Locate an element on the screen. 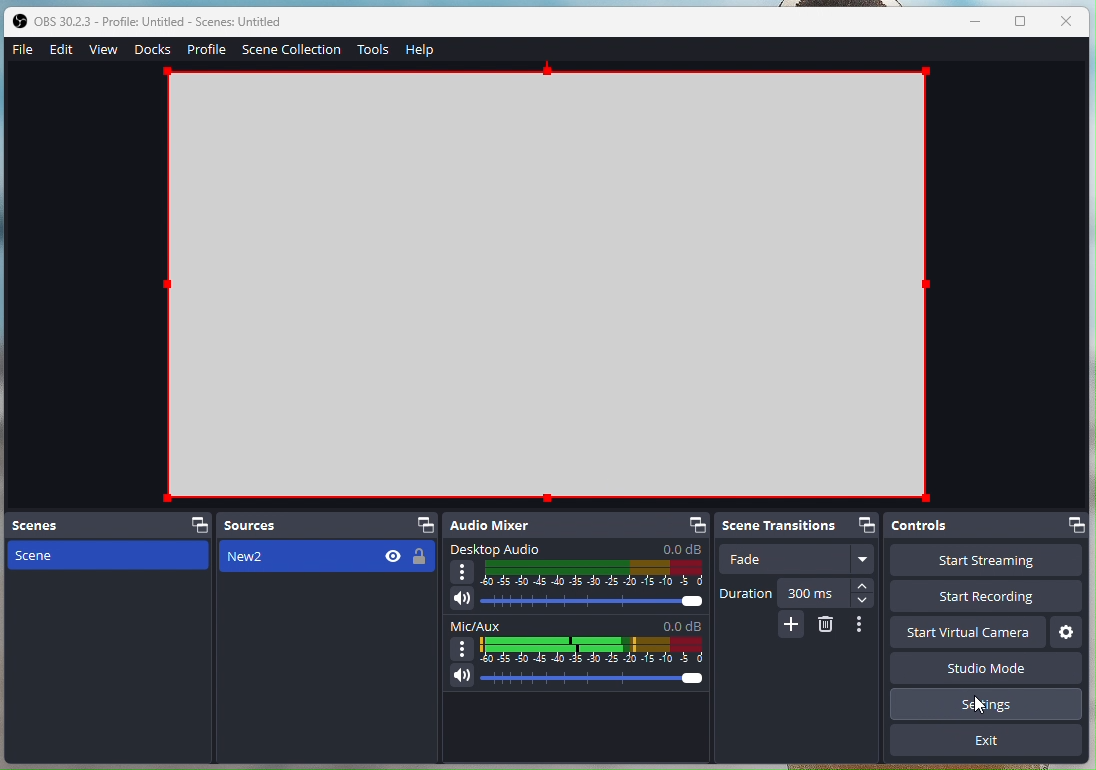 The width and height of the screenshot is (1096, 770). Docks is located at coordinates (153, 50).